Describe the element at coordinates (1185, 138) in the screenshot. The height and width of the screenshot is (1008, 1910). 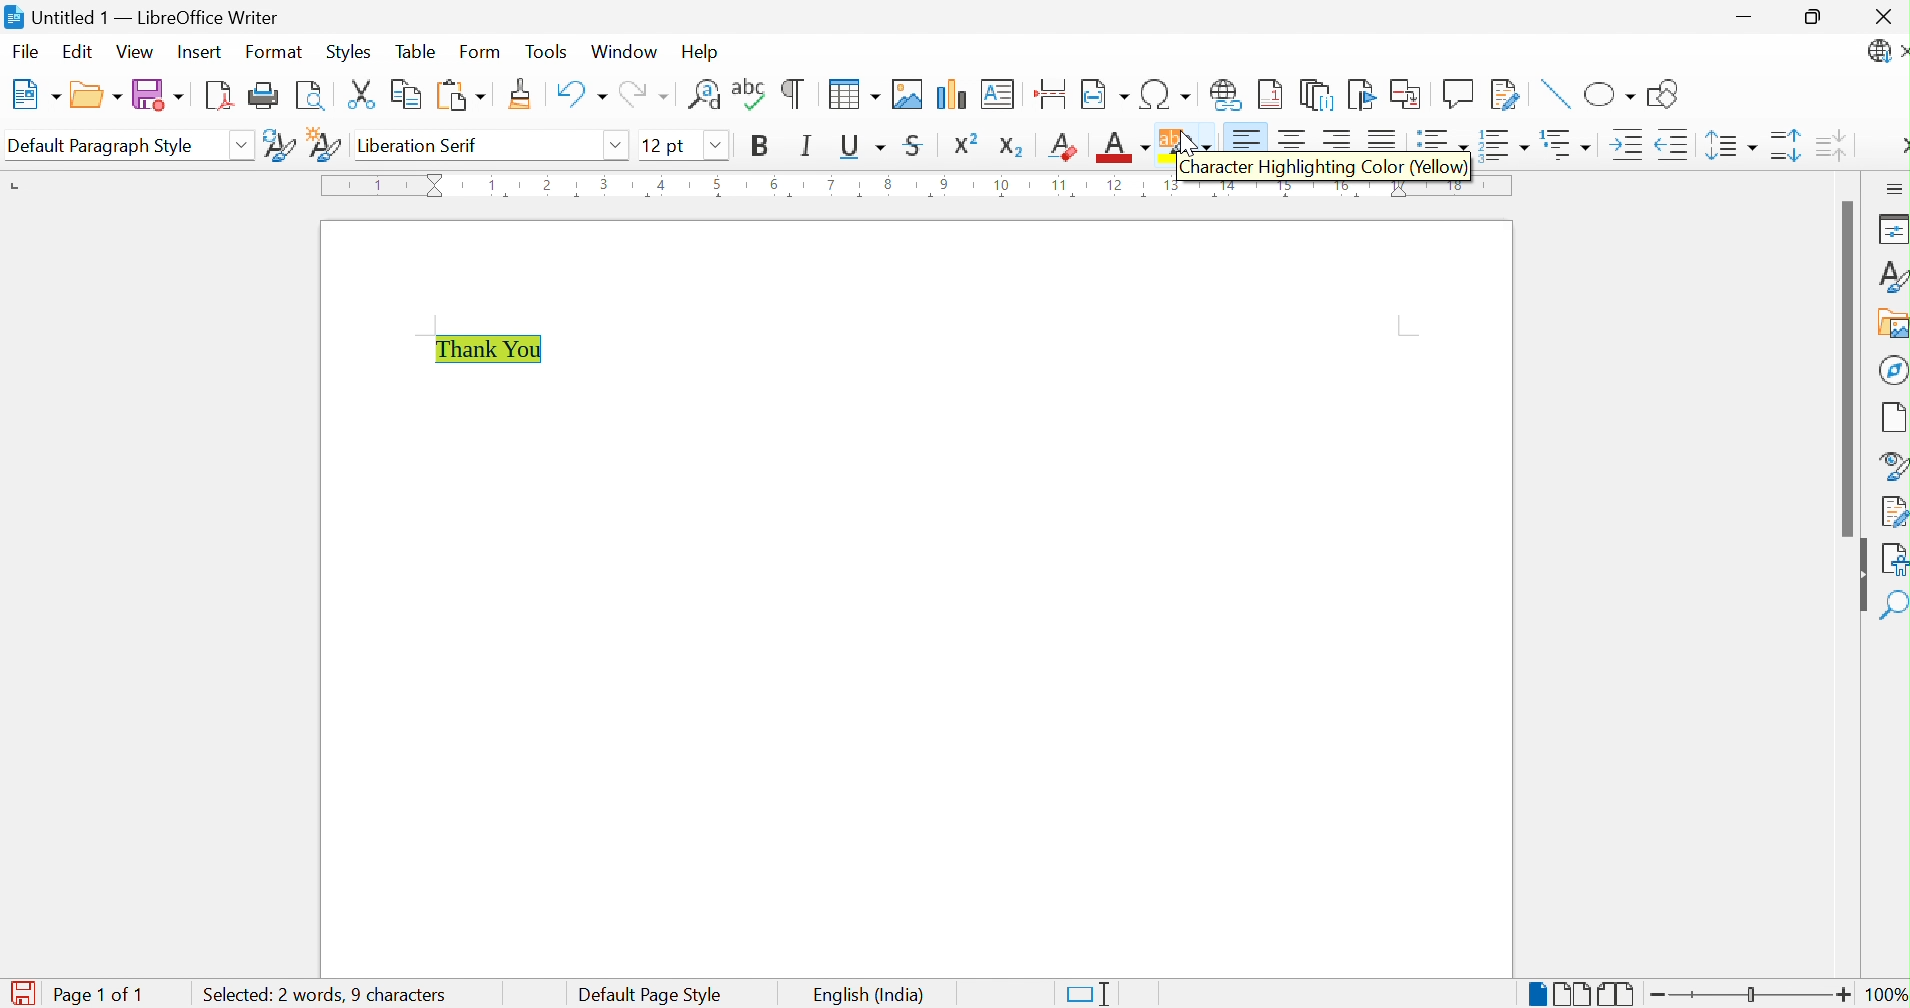
I see `Character Highlighting Color` at that location.